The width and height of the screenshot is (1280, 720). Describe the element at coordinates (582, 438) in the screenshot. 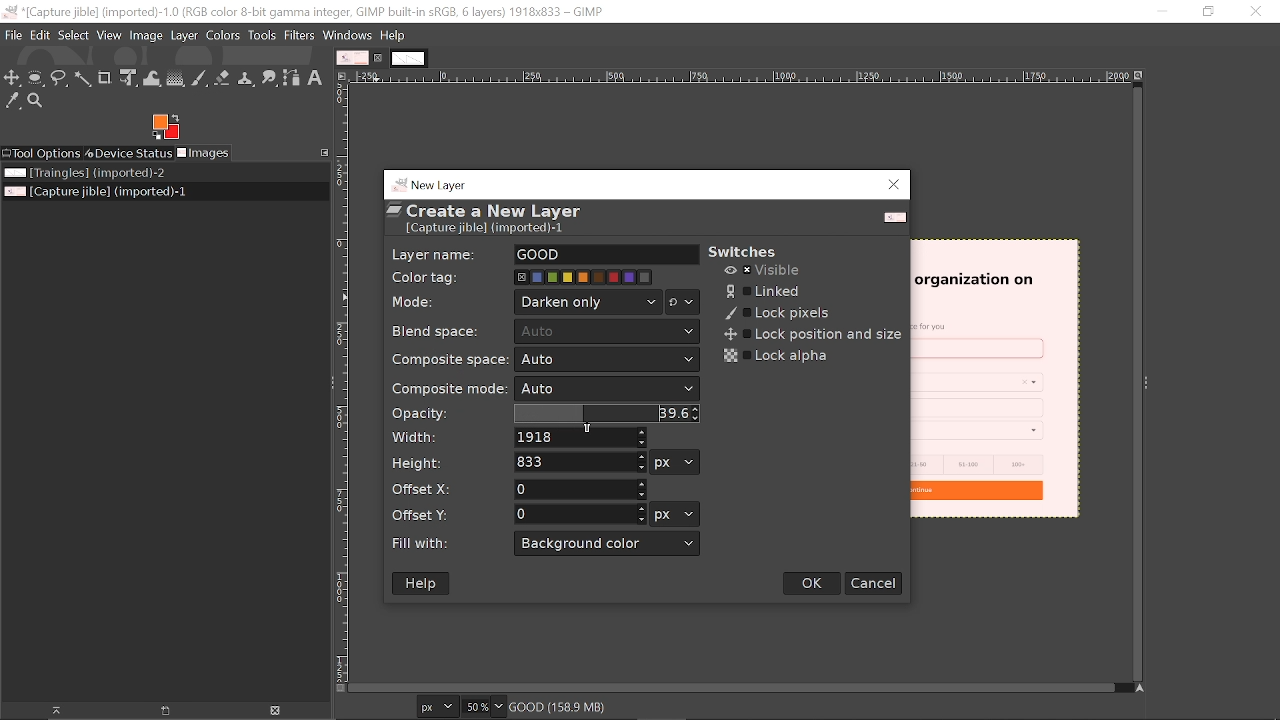

I see `Width` at that location.